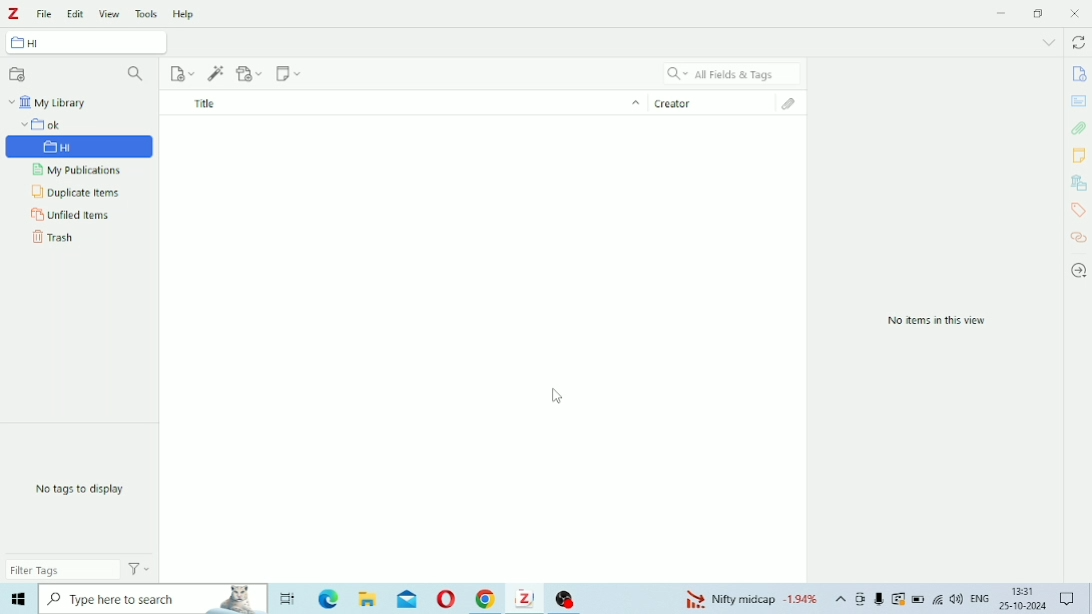 Image resolution: width=1092 pixels, height=614 pixels. What do you see at coordinates (979, 597) in the screenshot?
I see `ENG` at bounding box center [979, 597].